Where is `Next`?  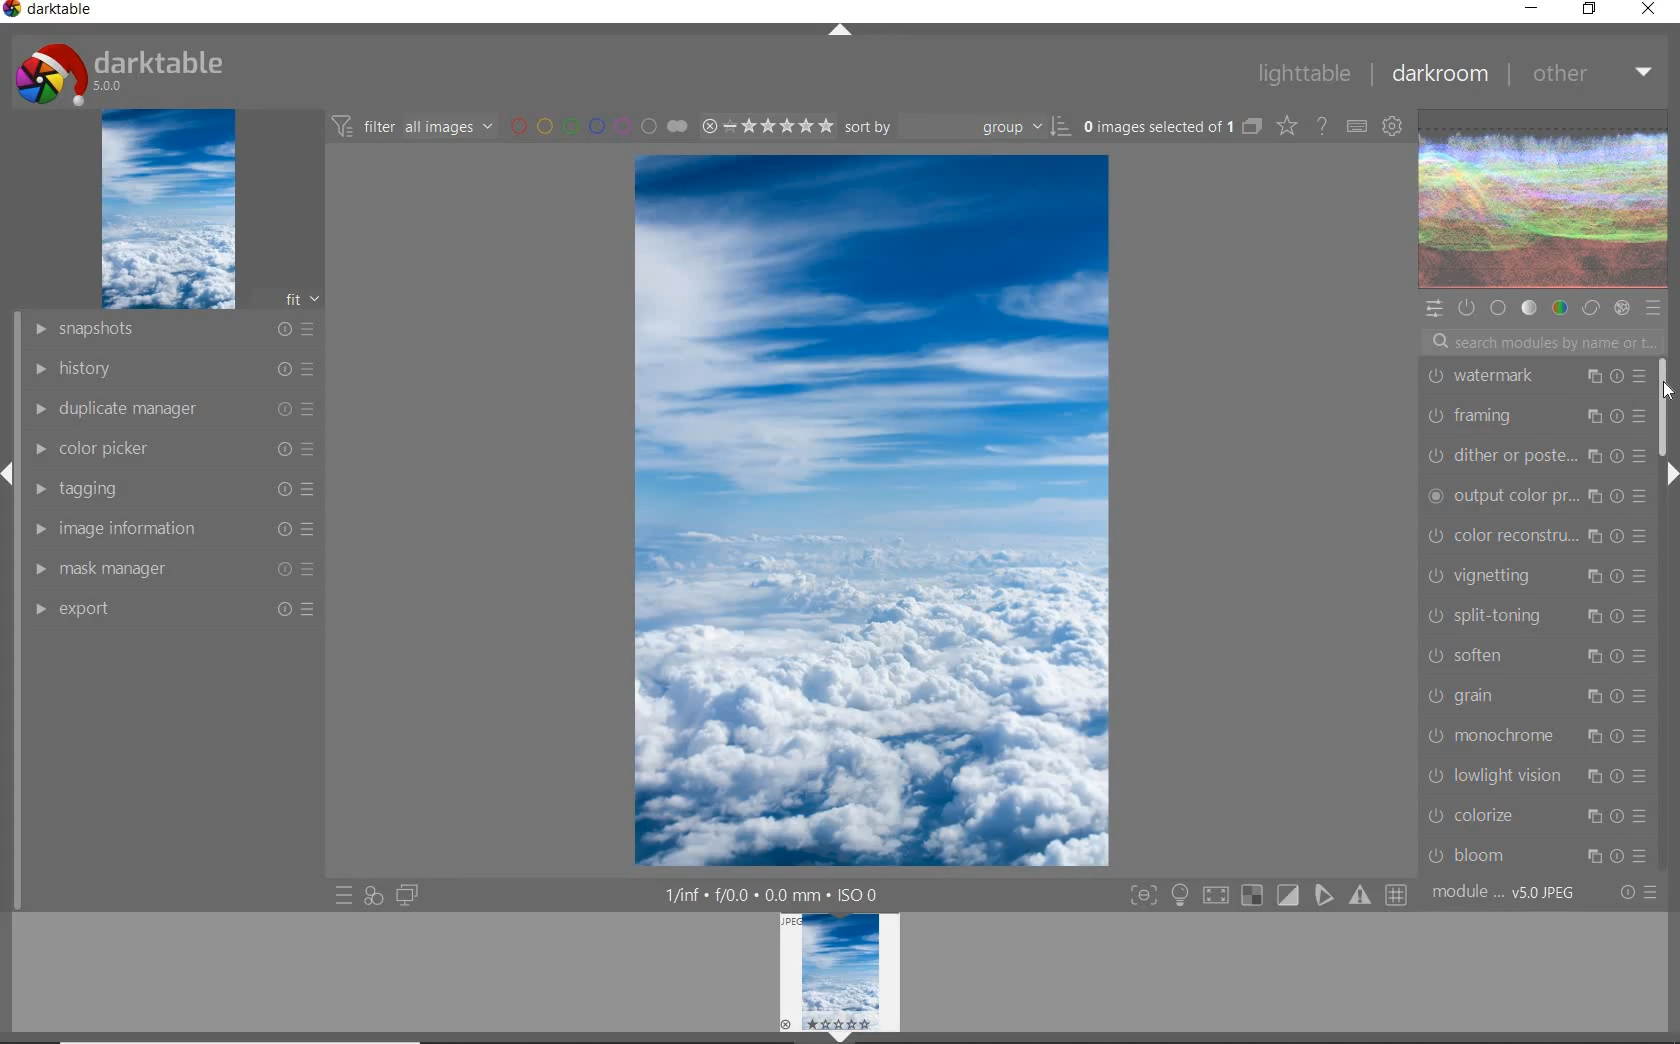 Next is located at coordinates (1670, 474).